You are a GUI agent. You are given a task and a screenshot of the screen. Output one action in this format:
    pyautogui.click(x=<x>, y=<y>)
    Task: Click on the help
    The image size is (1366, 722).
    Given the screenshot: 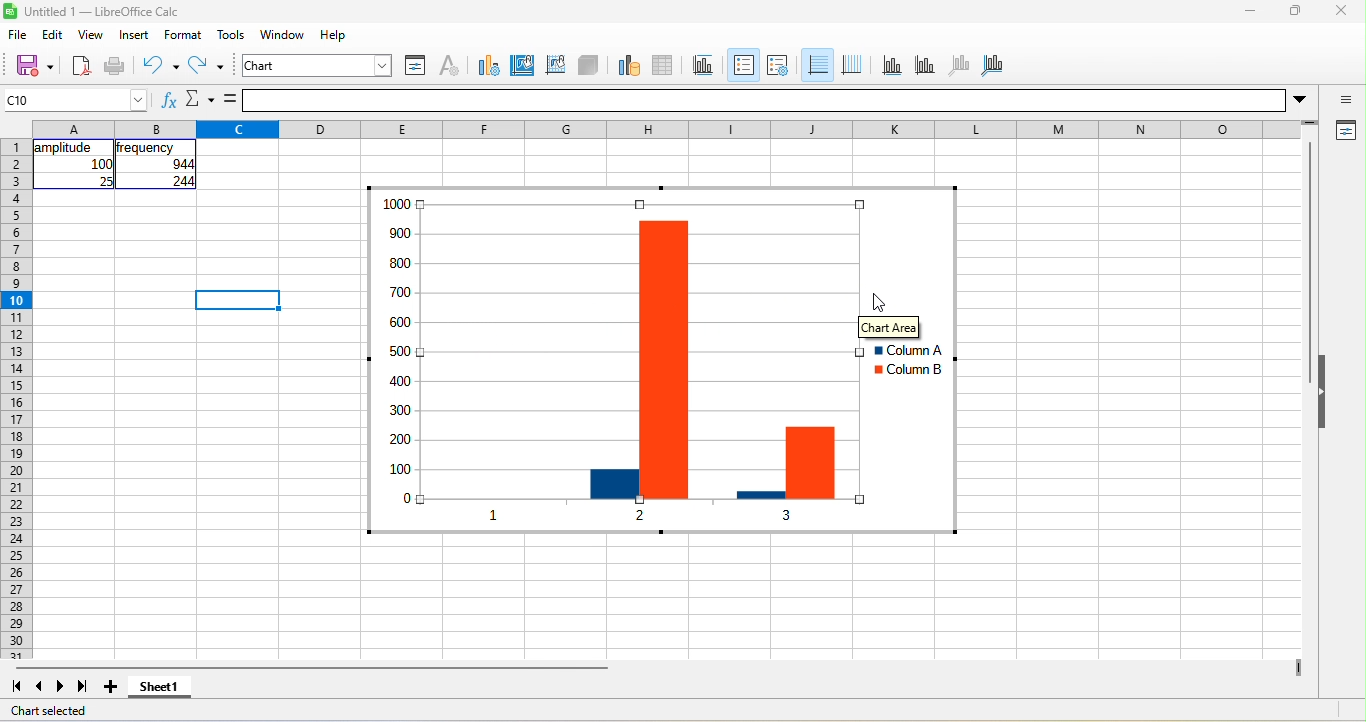 What is the action you would take?
    pyautogui.click(x=335, y=34)
    